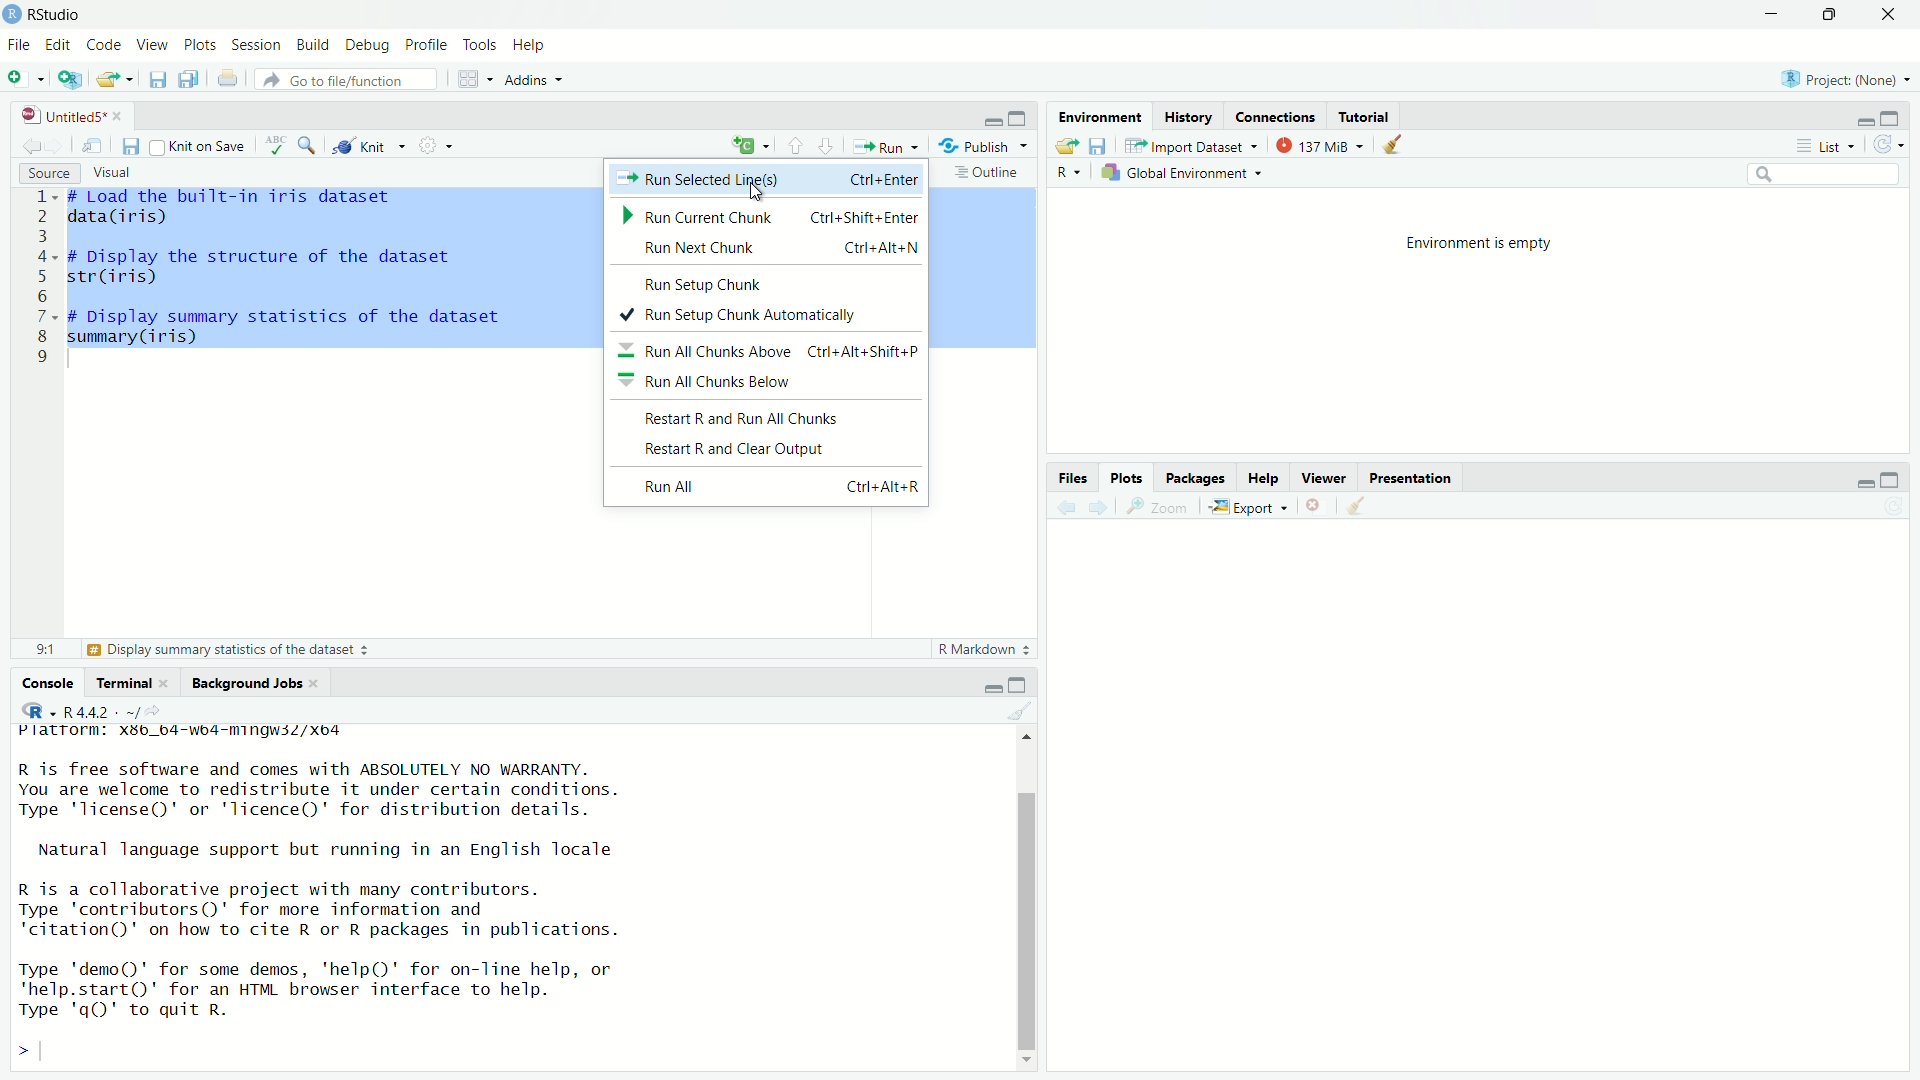 The image size is (1920, 1080). I want to click on Find/Replace, so click(309, 145).